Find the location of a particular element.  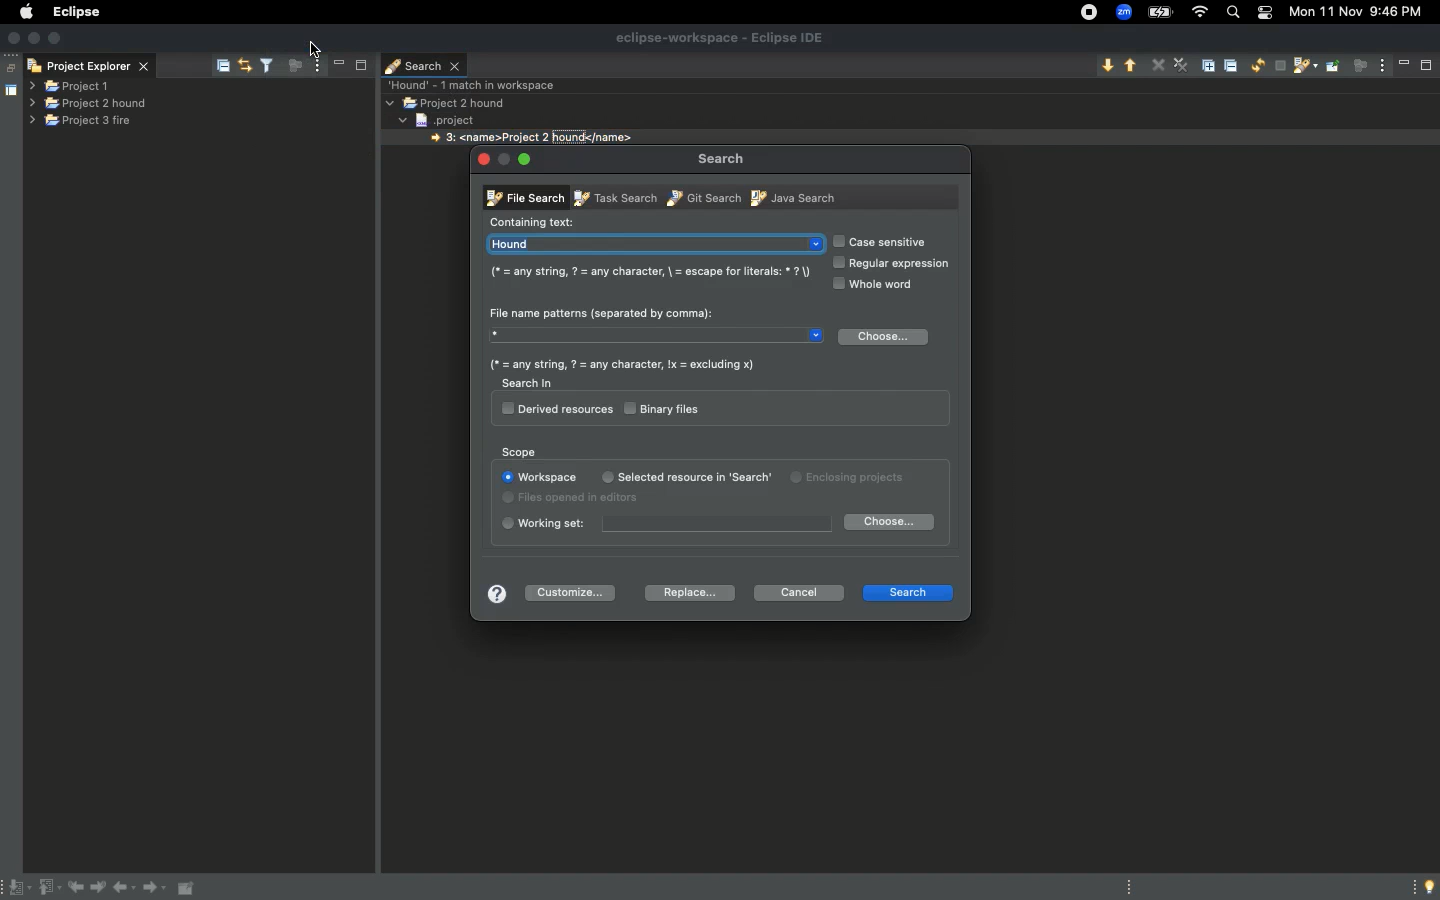

Minimize is located at coordinates (535, 162).